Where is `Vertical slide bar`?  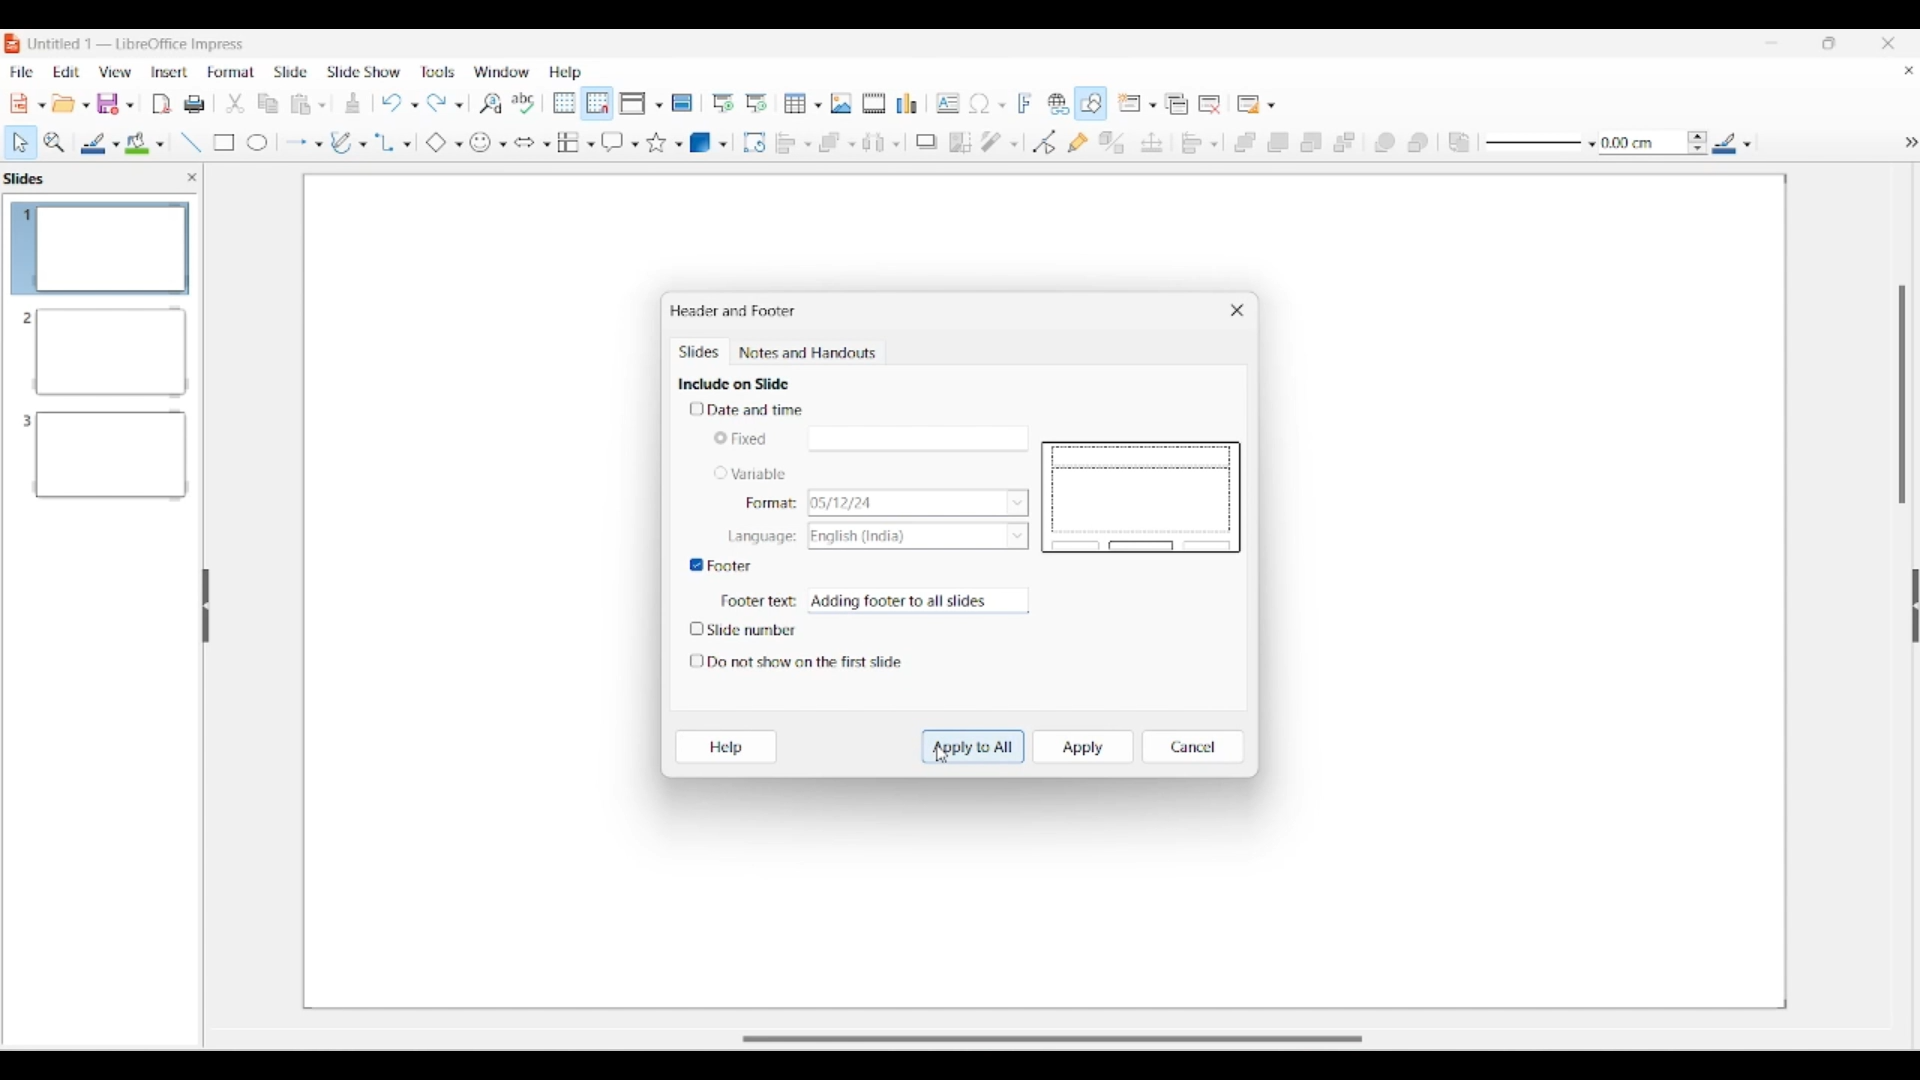
Vertical slide bar is located at coordinates (1902, 395).